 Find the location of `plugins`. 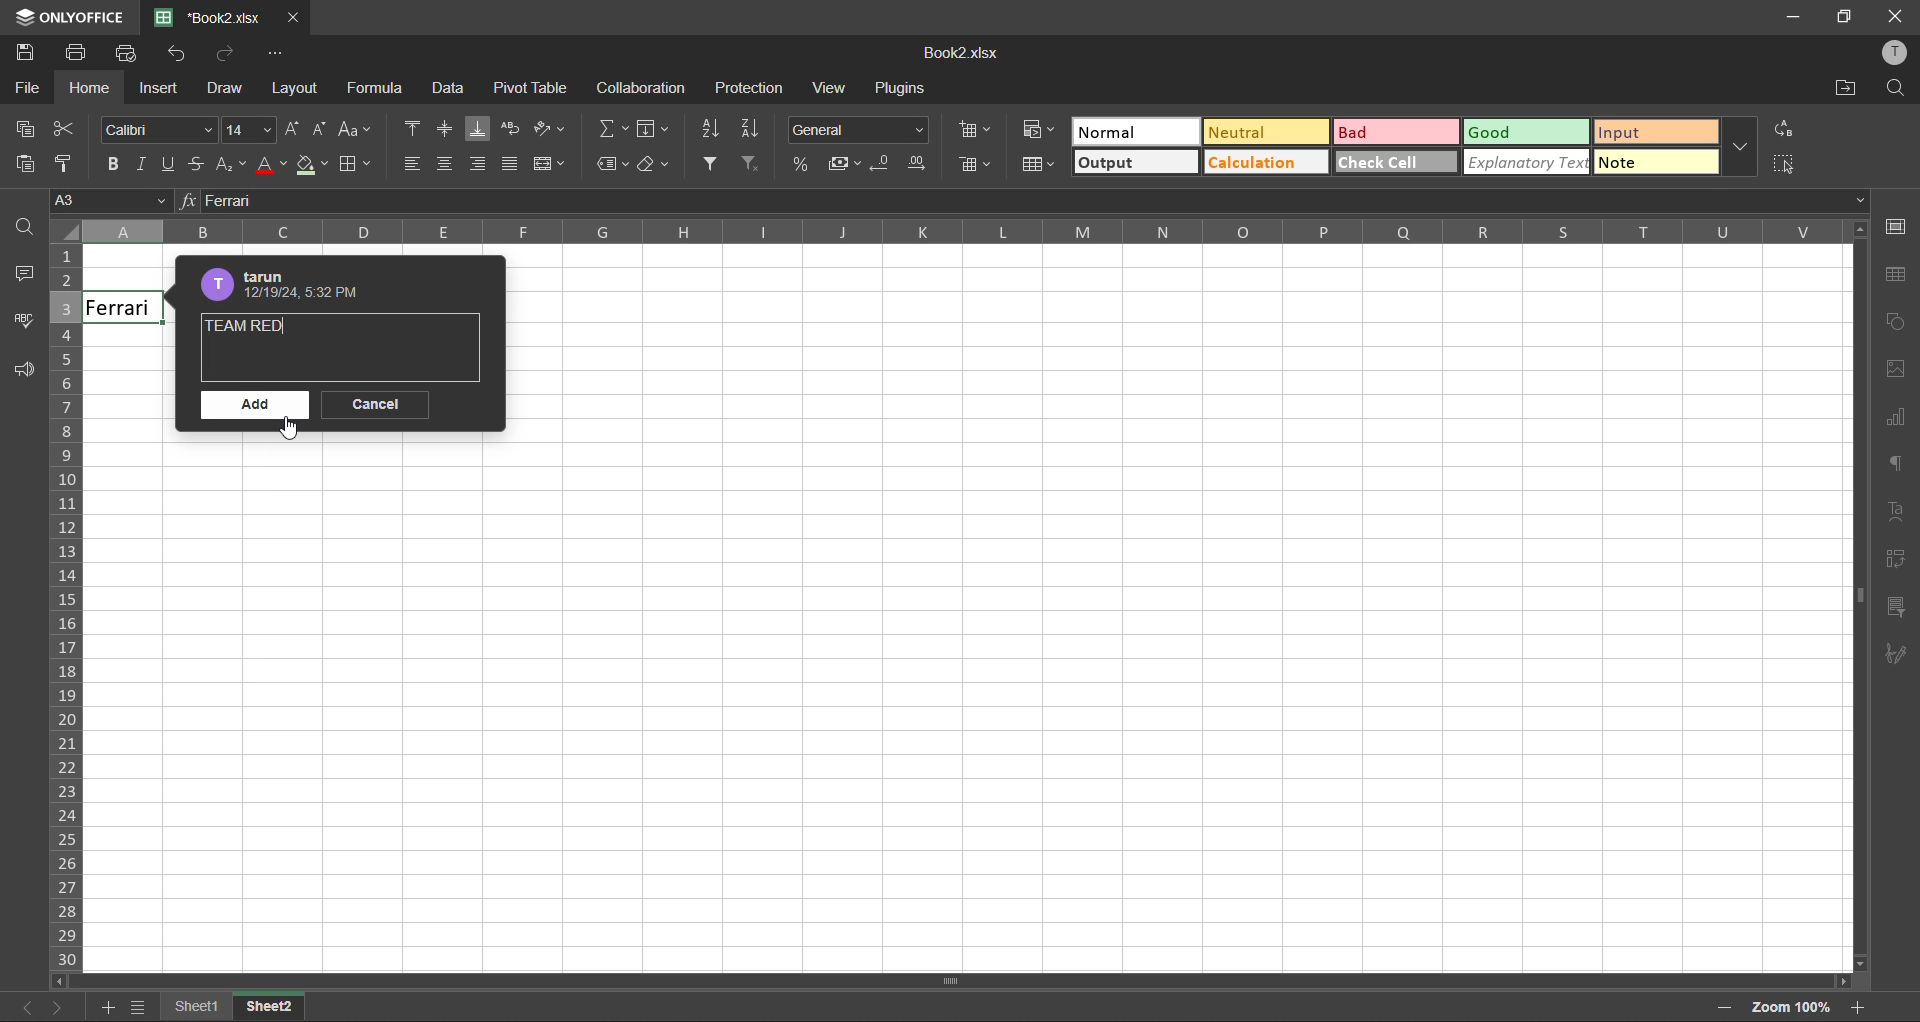

plugins is located at coordinates (905, 89).